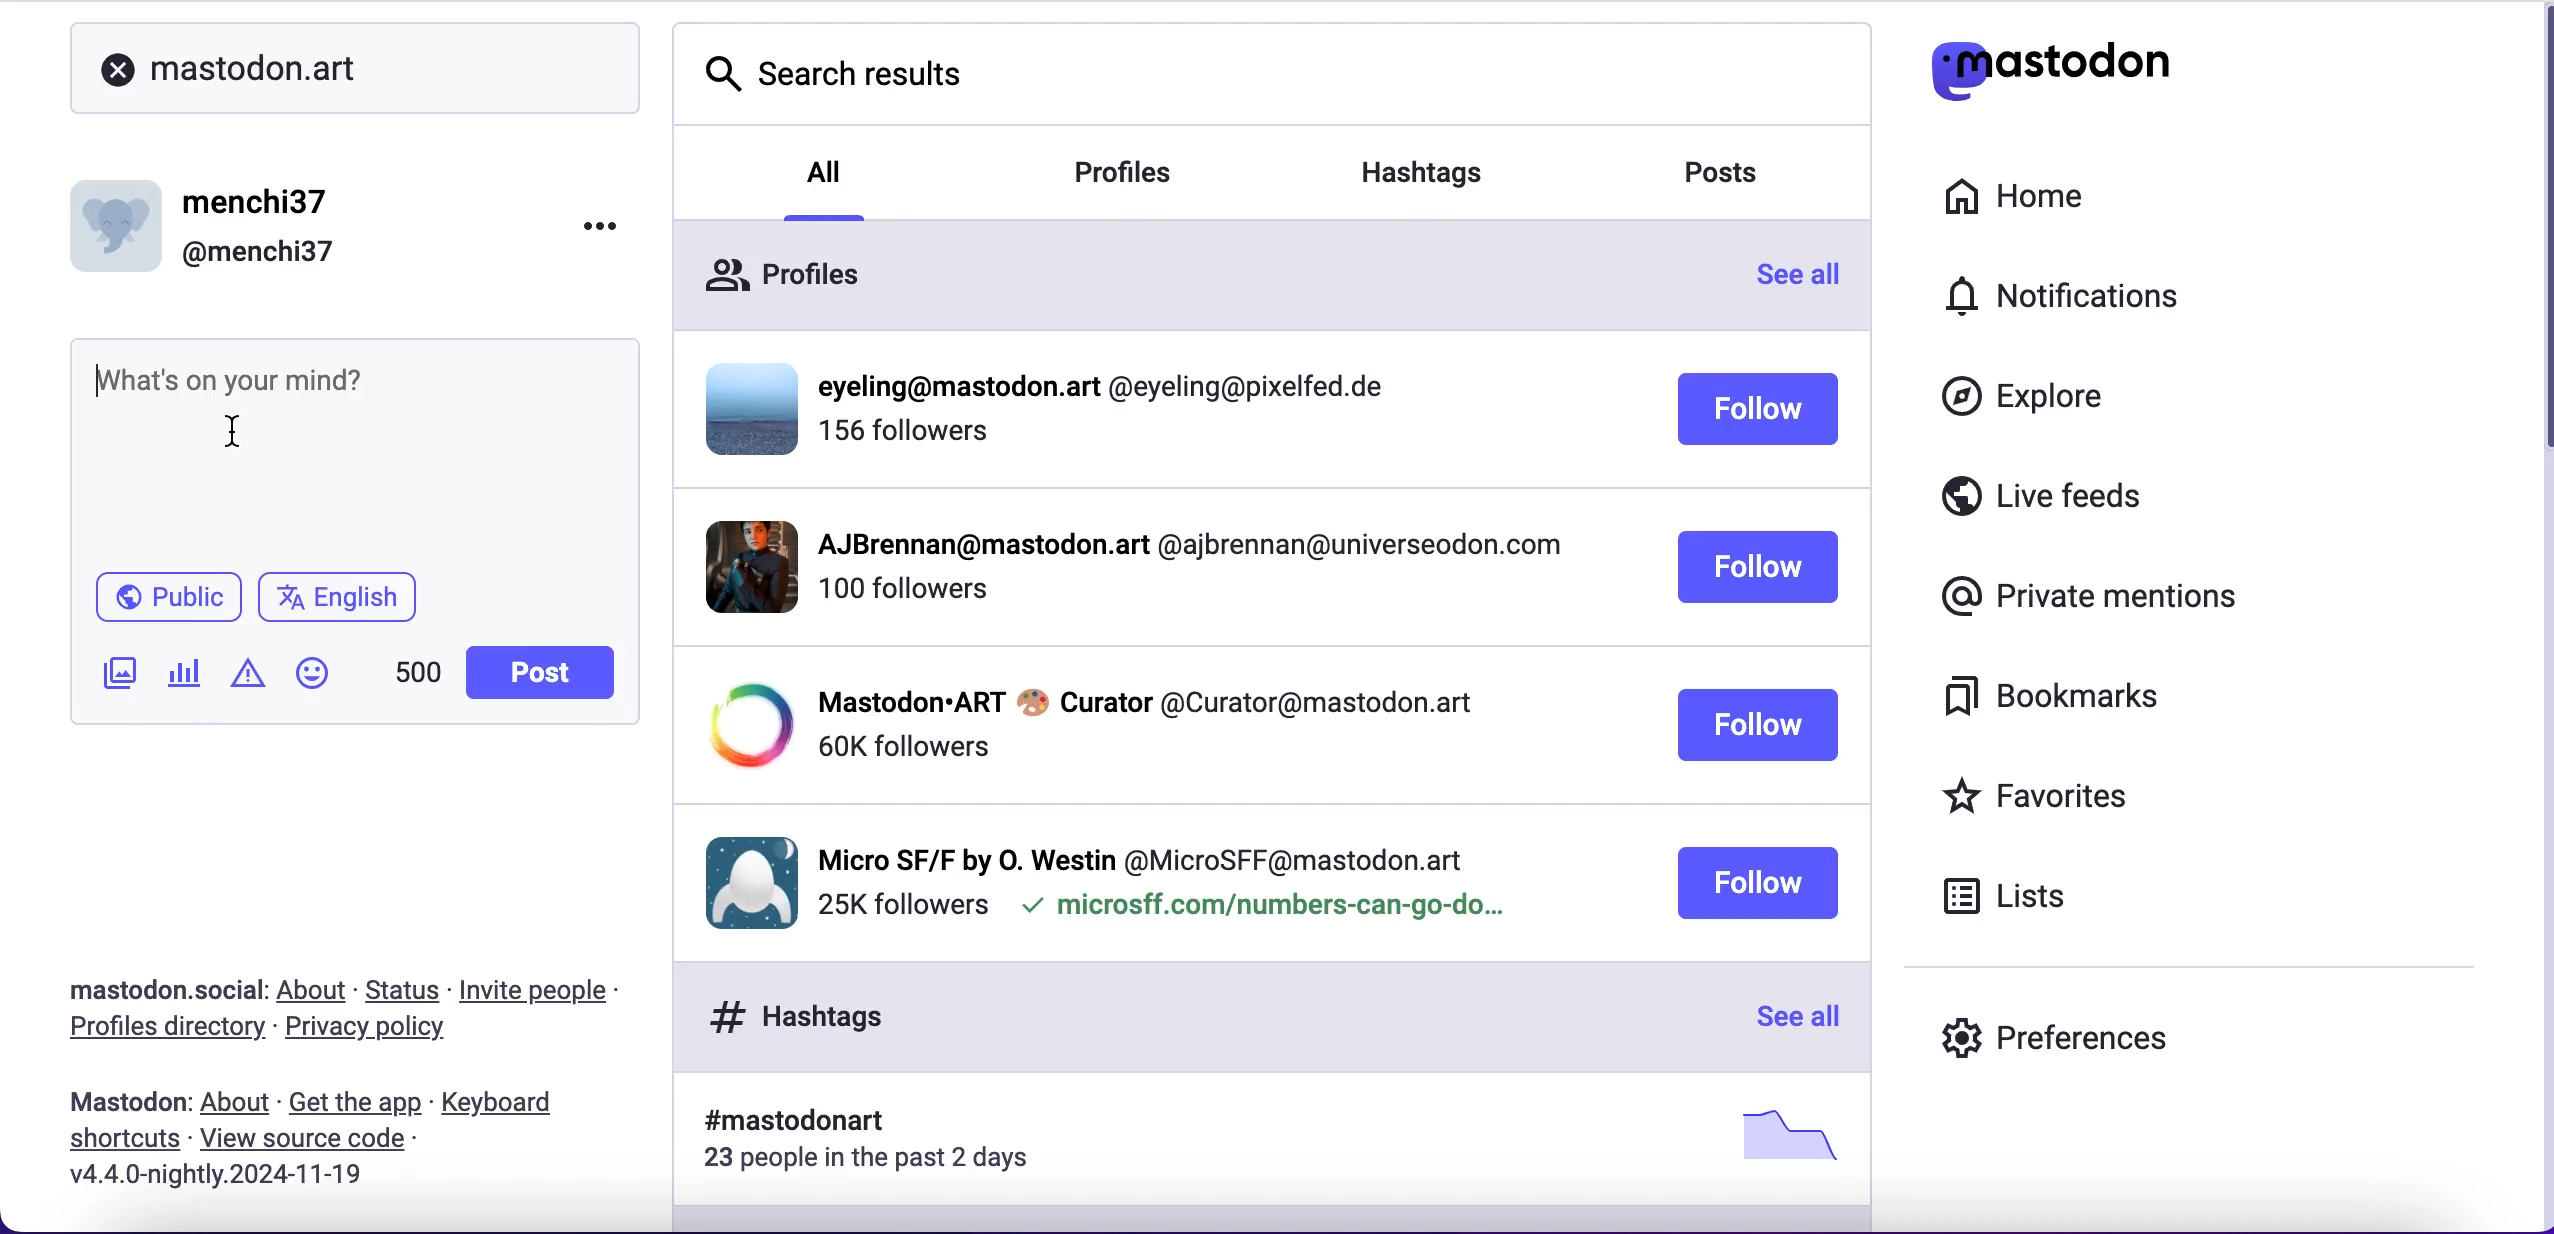  I want to click on add emoji, so click(313, 682).